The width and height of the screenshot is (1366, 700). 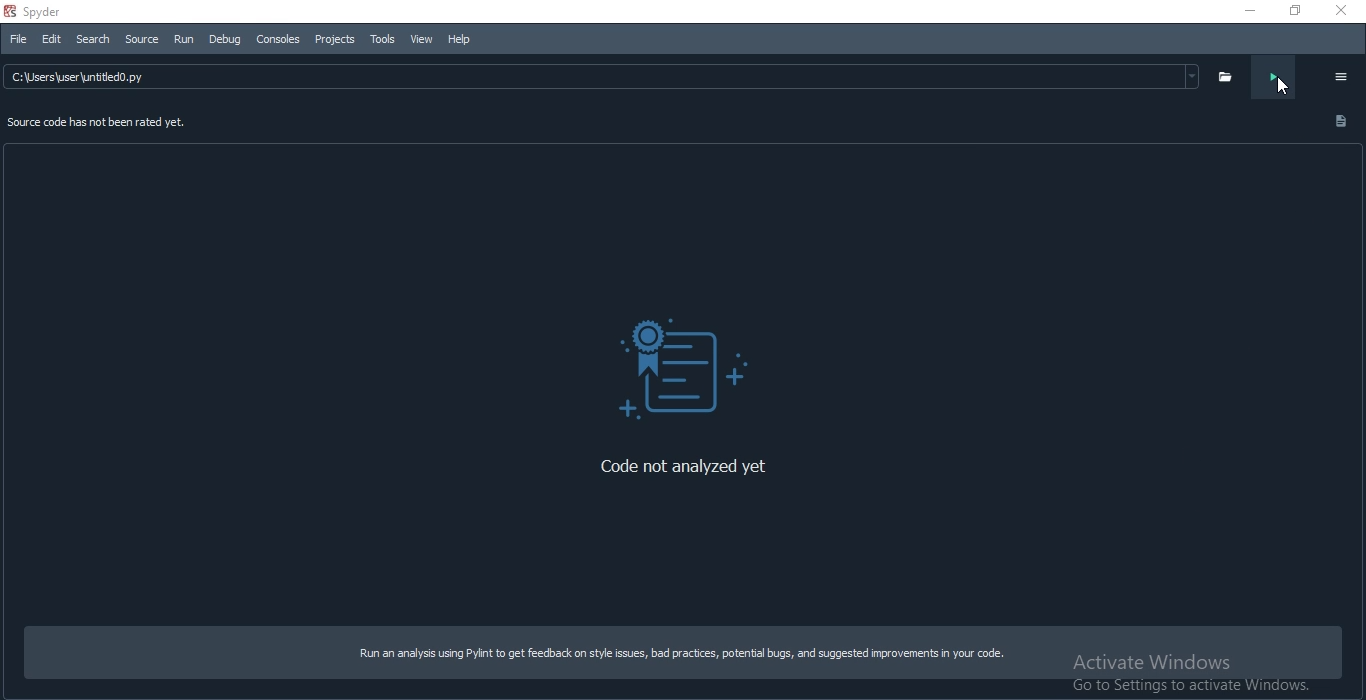 What do you see at coordinates (1291, 12) in the screenshot?
I see `Restore` at bounding box center [1291, 12].